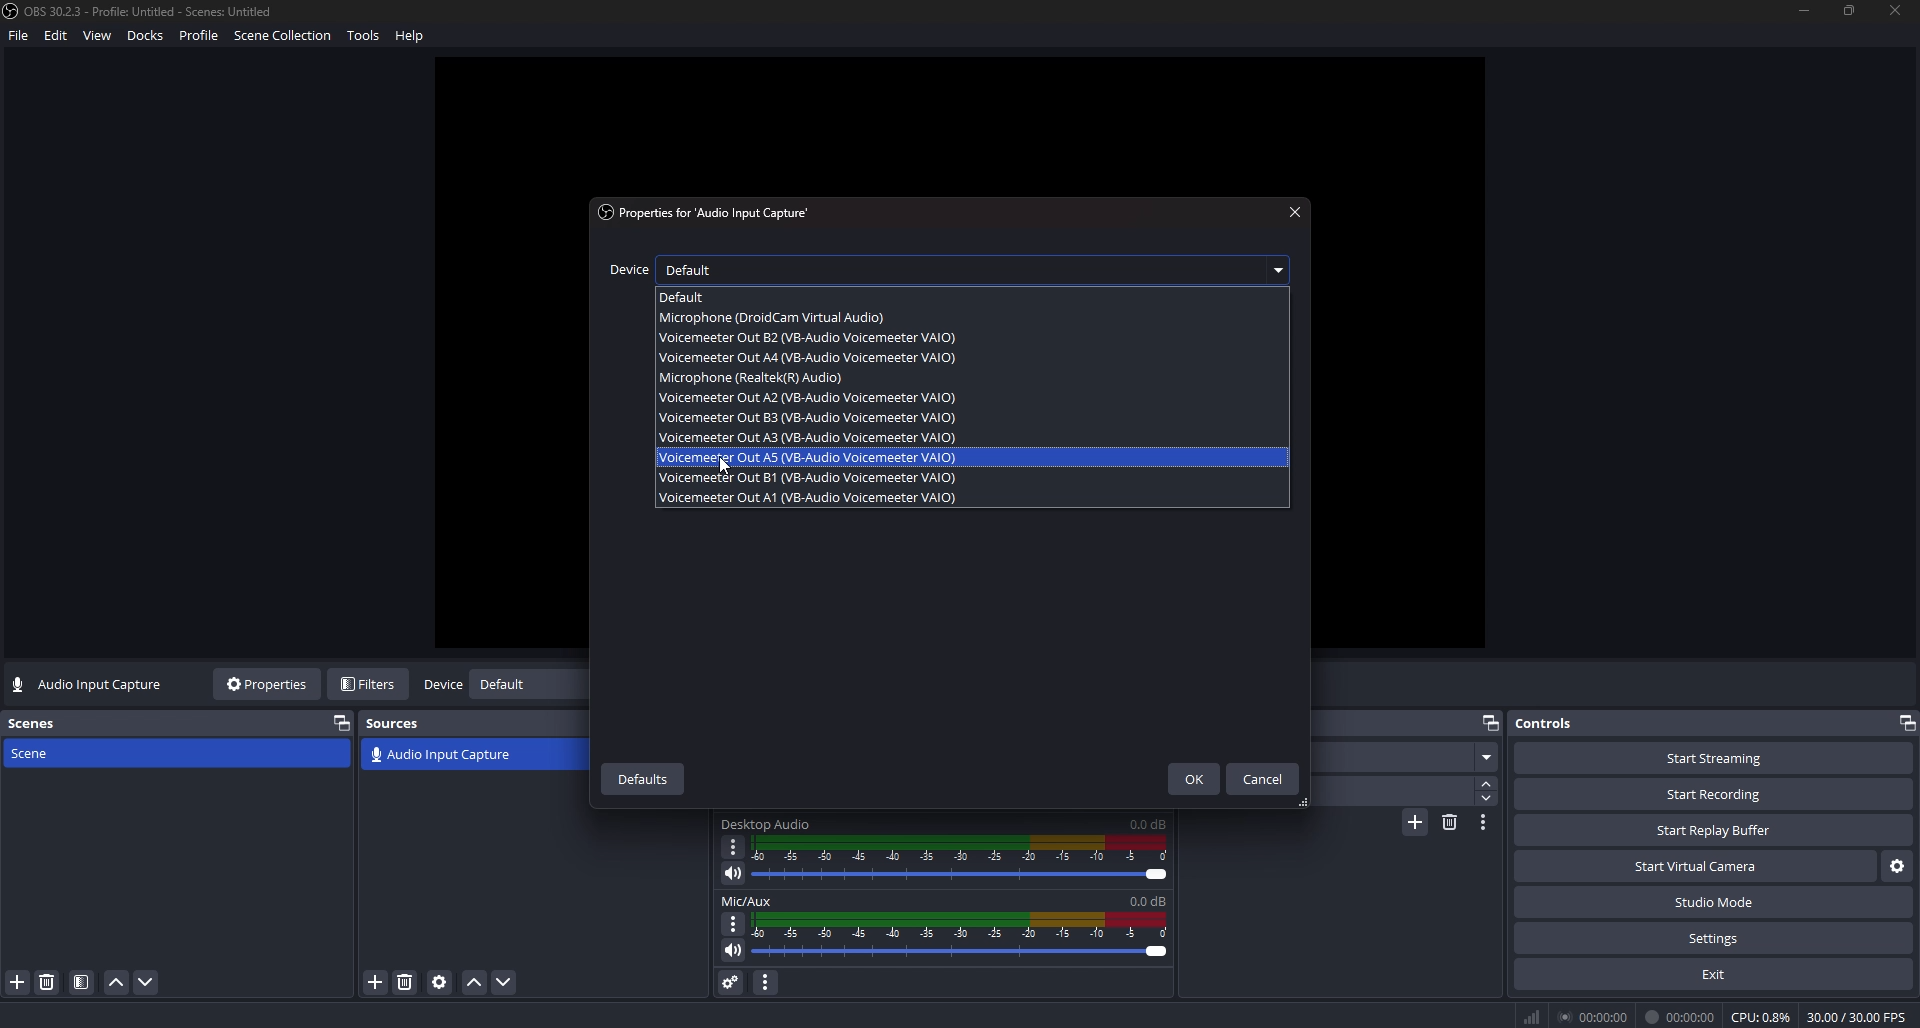 This screenshot has height=1028, width=1920. I want to click on volume adjust, so click(960, 862).